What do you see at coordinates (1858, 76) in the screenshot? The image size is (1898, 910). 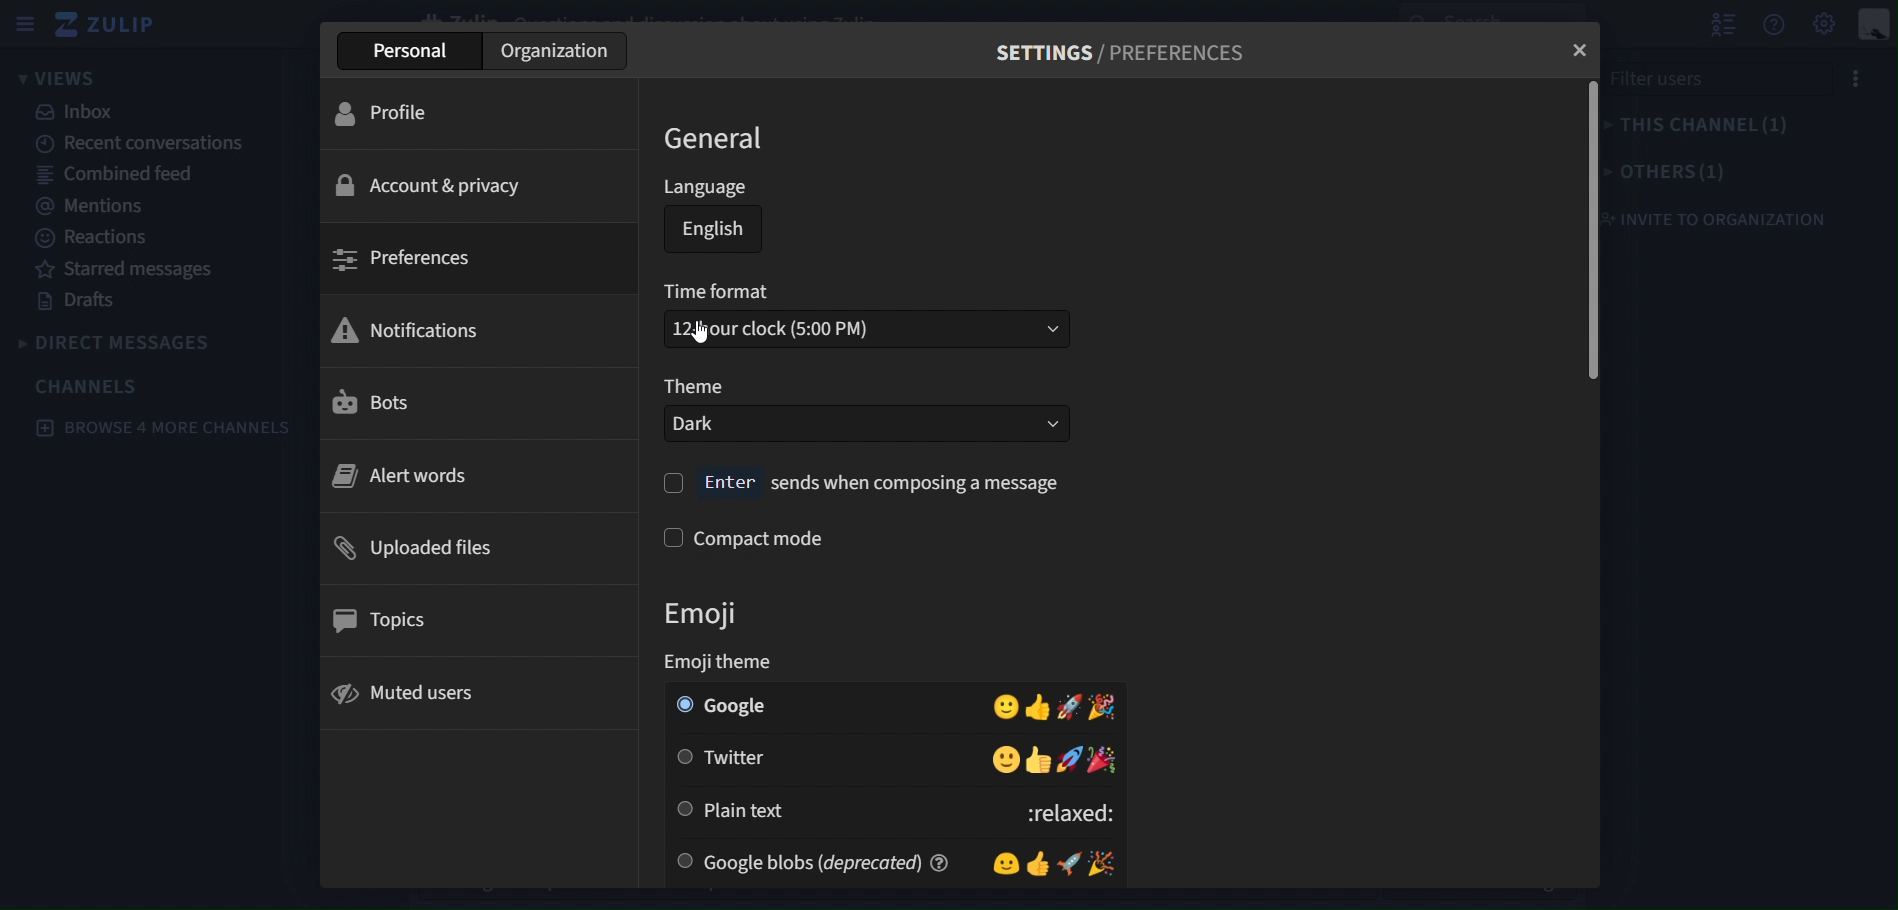 I see `options` at bounding box center [1858, 76].